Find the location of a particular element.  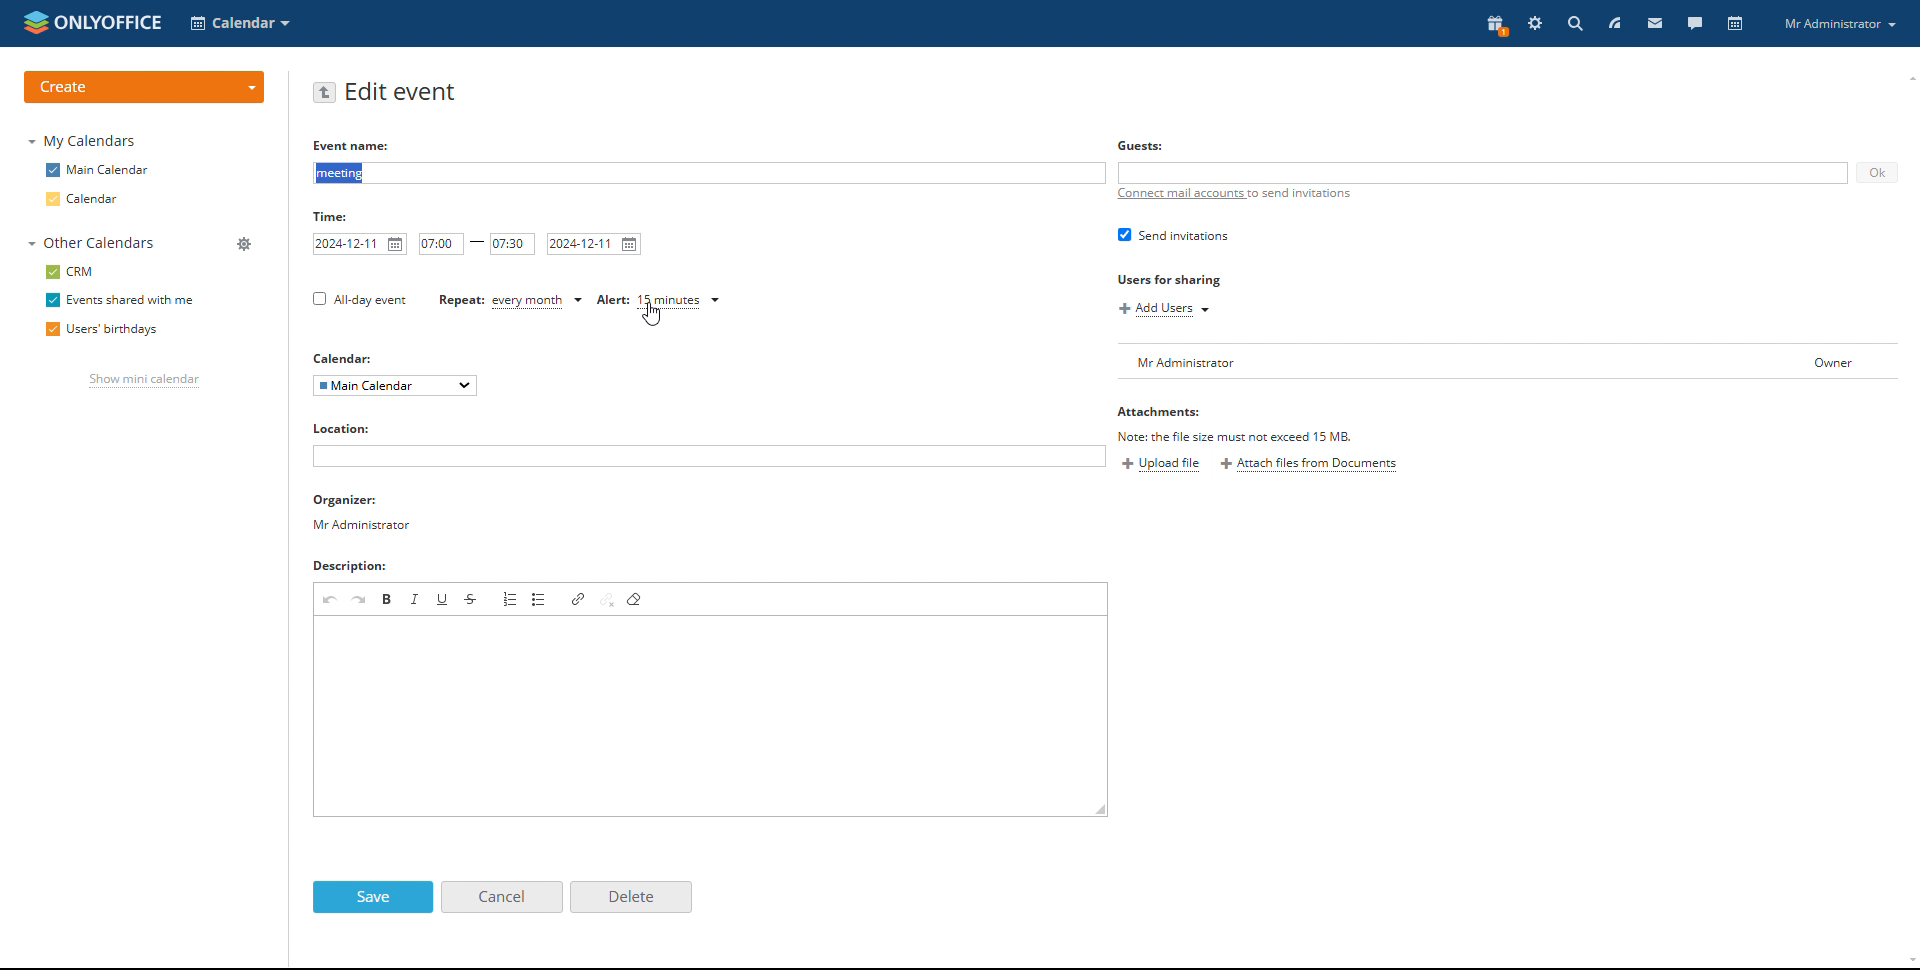

remove format is located at coordinates (636, 599).